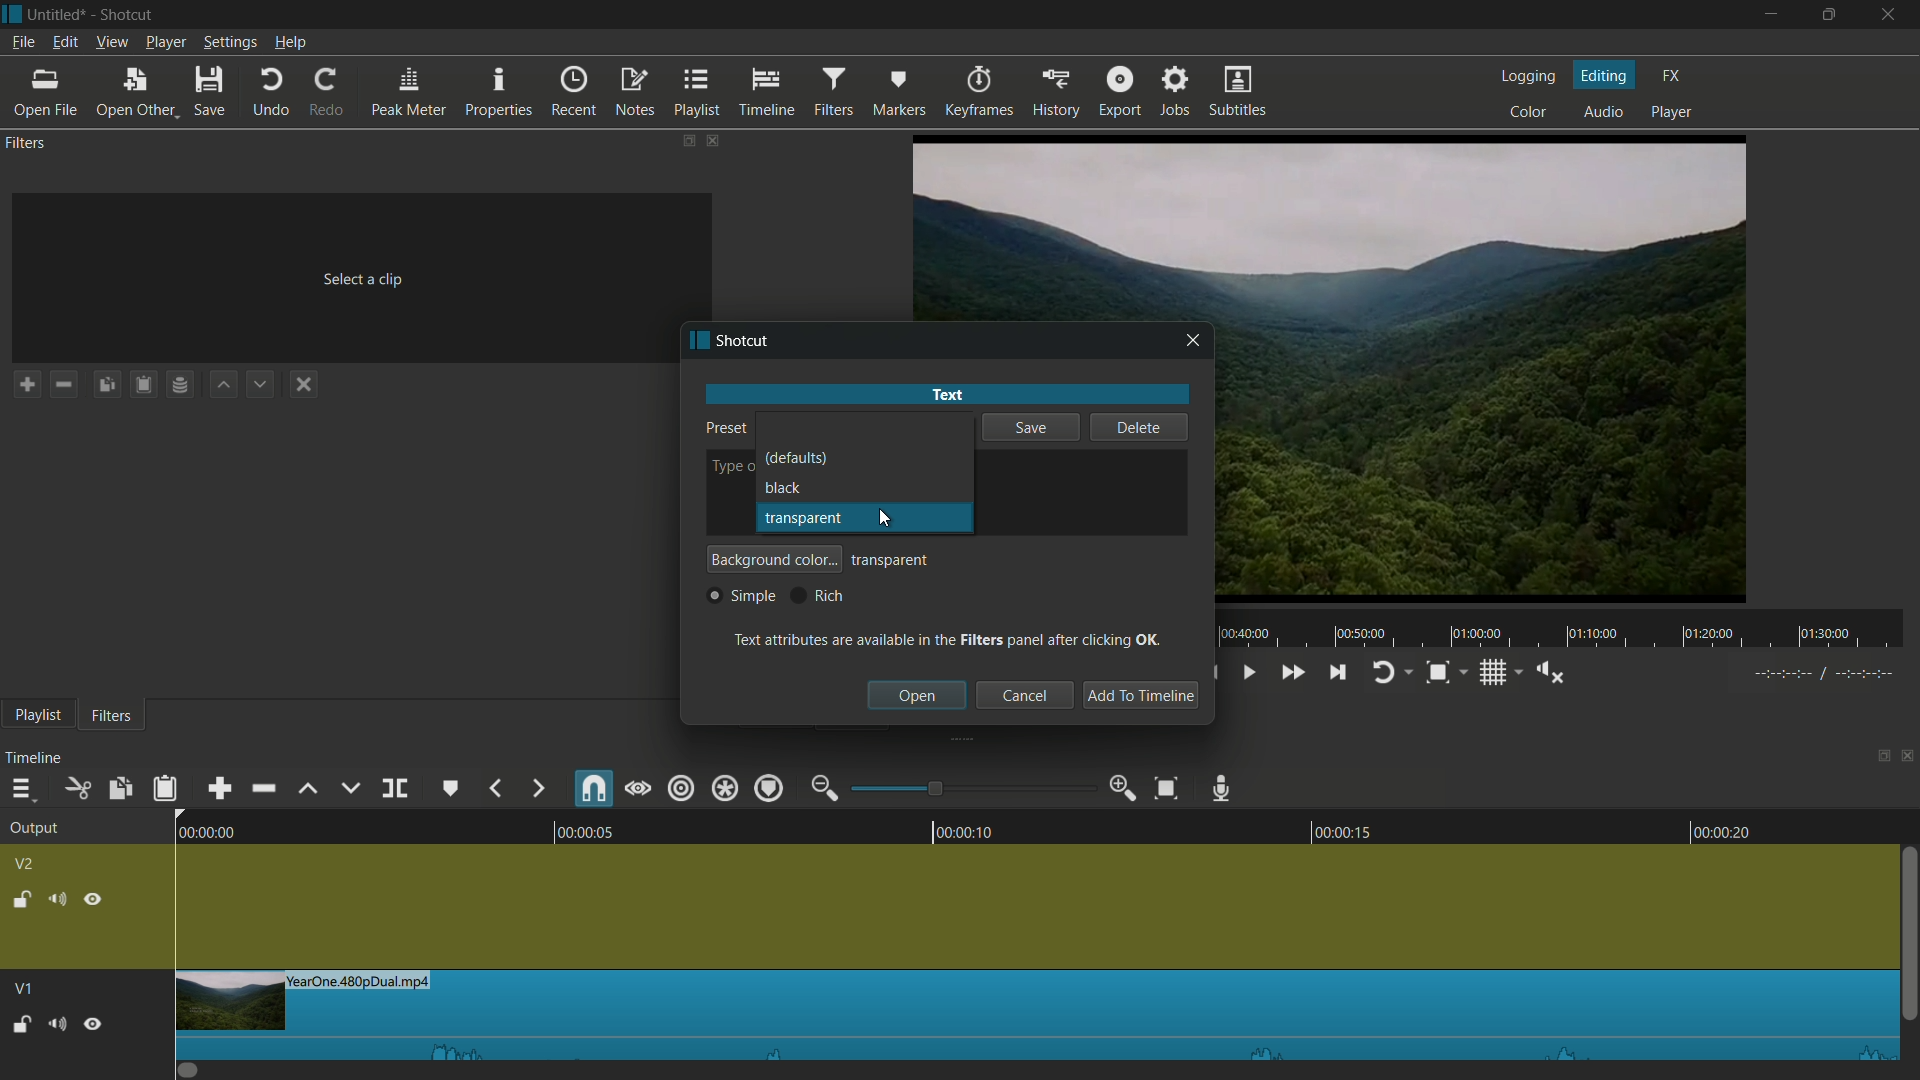 The image size is (1920, 1080). I want to click on deselect the filter, so click(304, 384).